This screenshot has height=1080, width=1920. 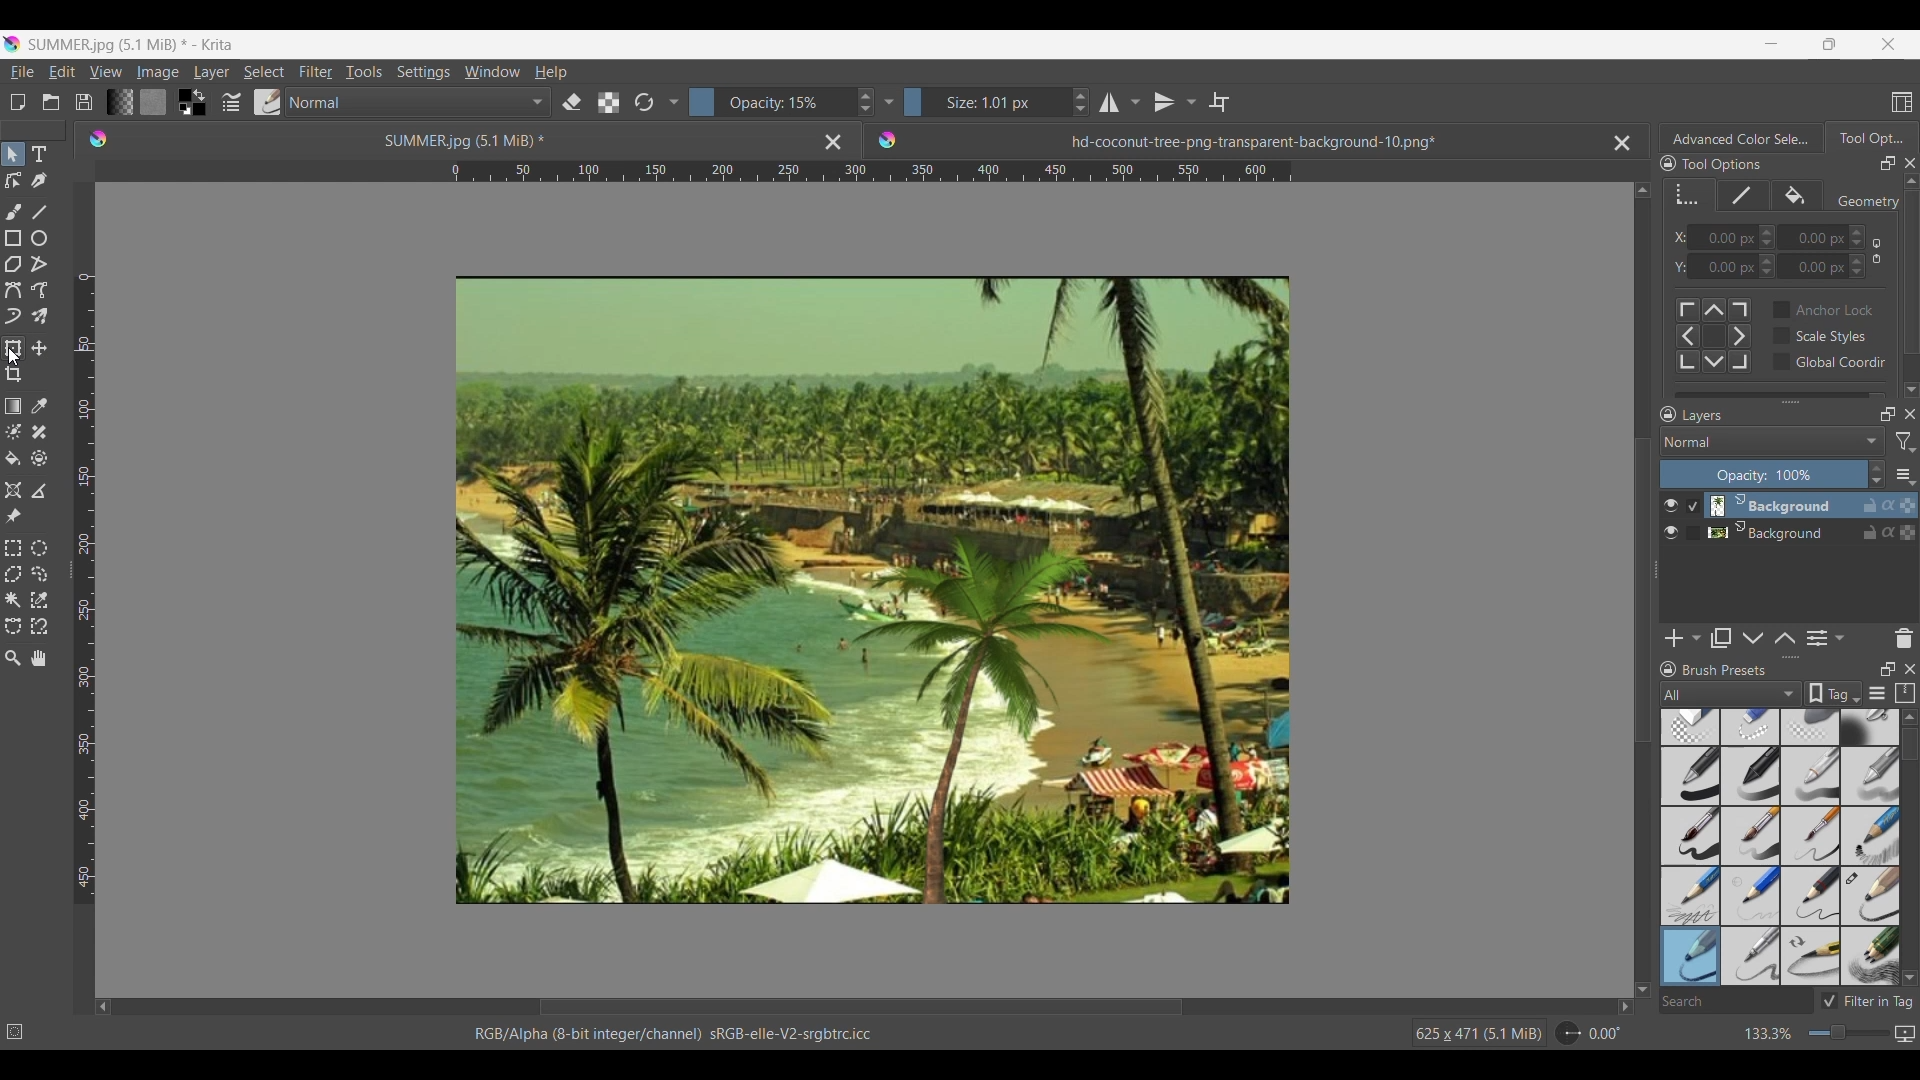 I want to click on Edit shapes tool, so click(x=13, y=180).